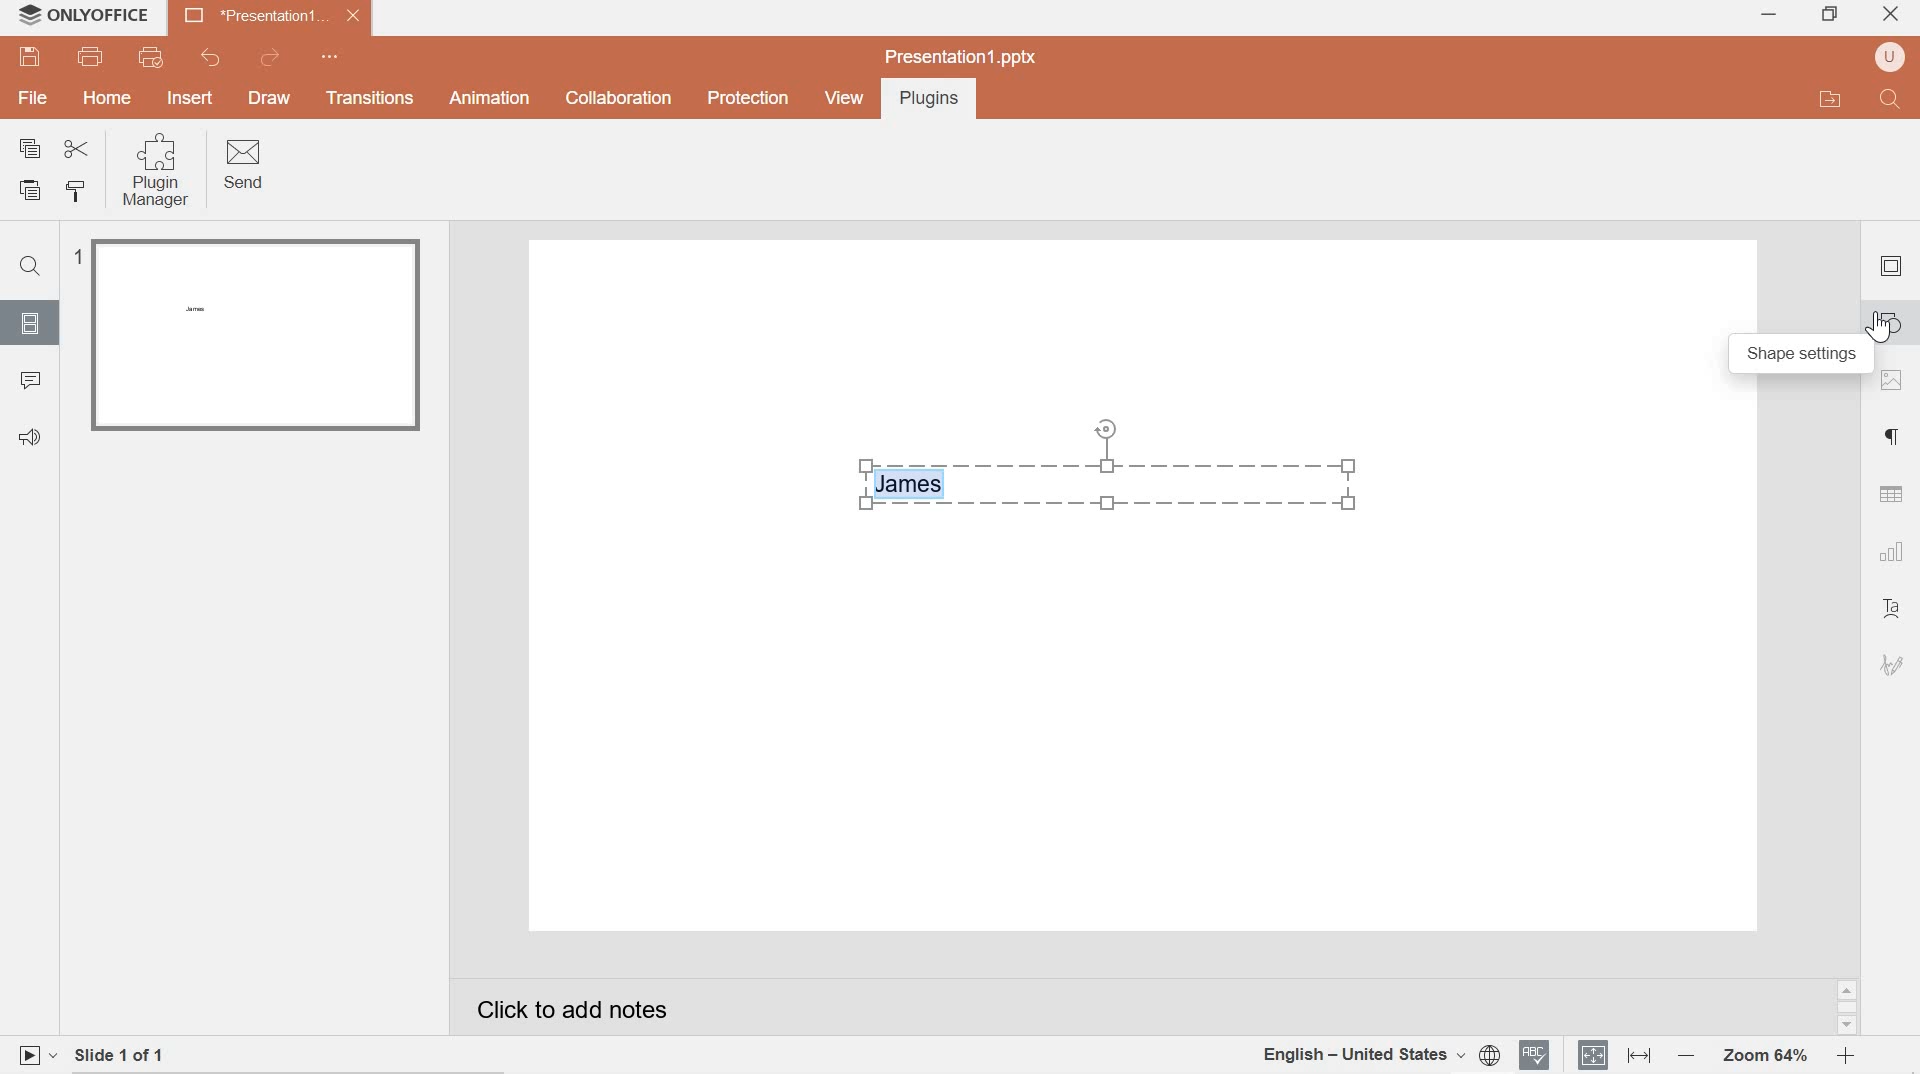  What do you see at coordinates (34, 268) in the screenshot?
I see `Find` at bounding box center [34, 268].